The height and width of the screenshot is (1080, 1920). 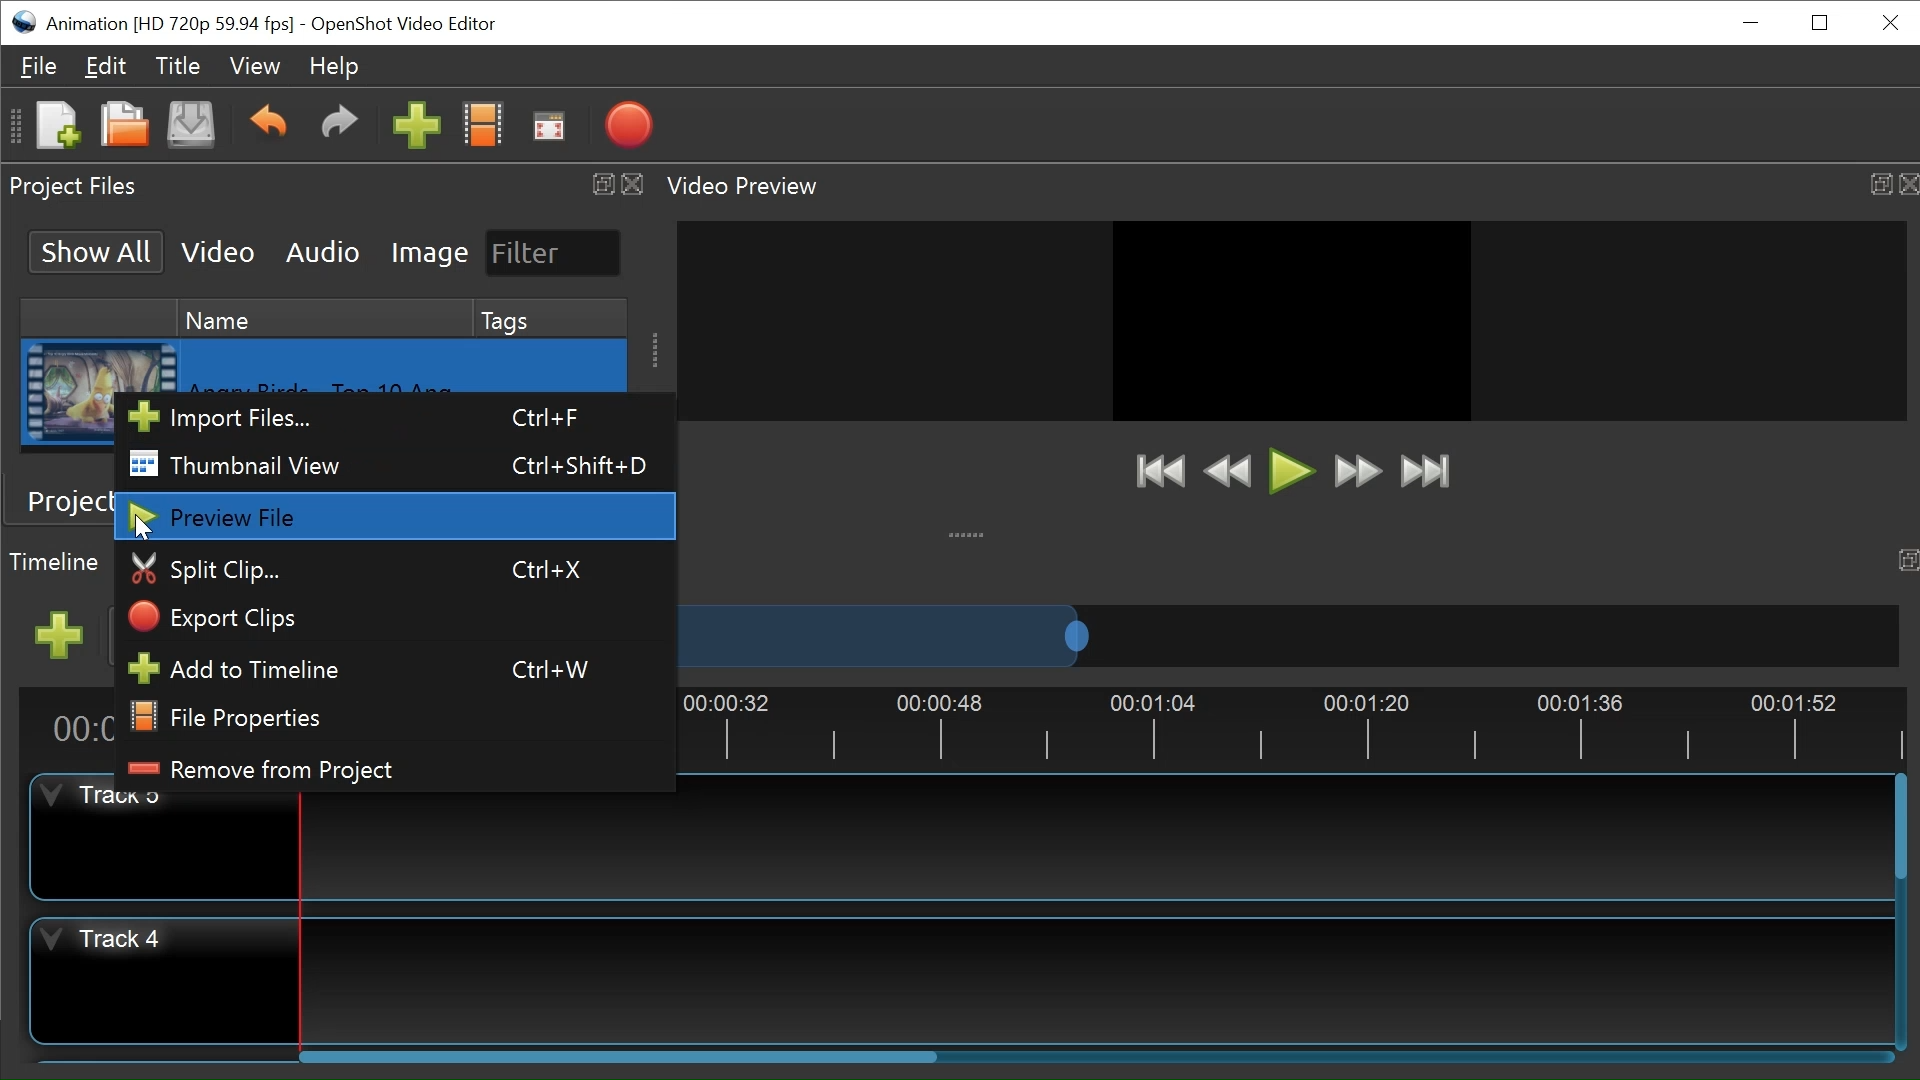 I want to click on Title, so click(x=178, y=68).